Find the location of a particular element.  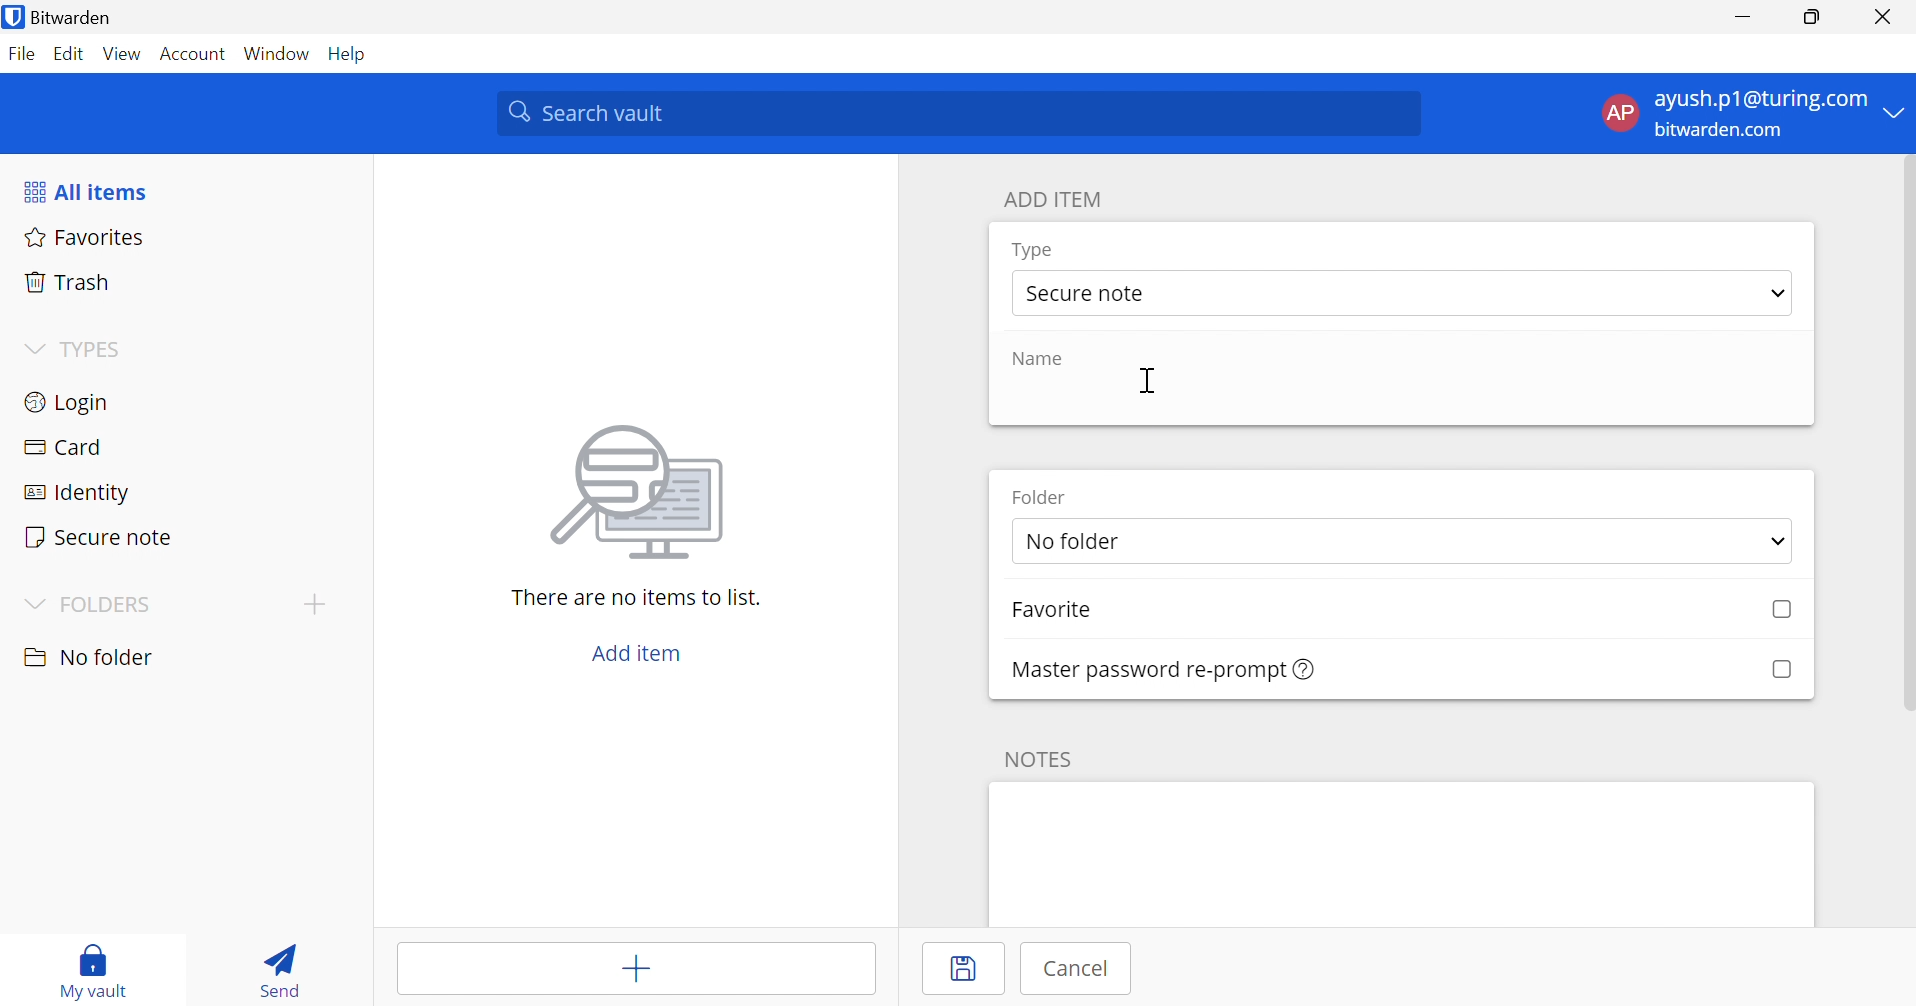

FOLDERS is located at coordinates (113, 604).